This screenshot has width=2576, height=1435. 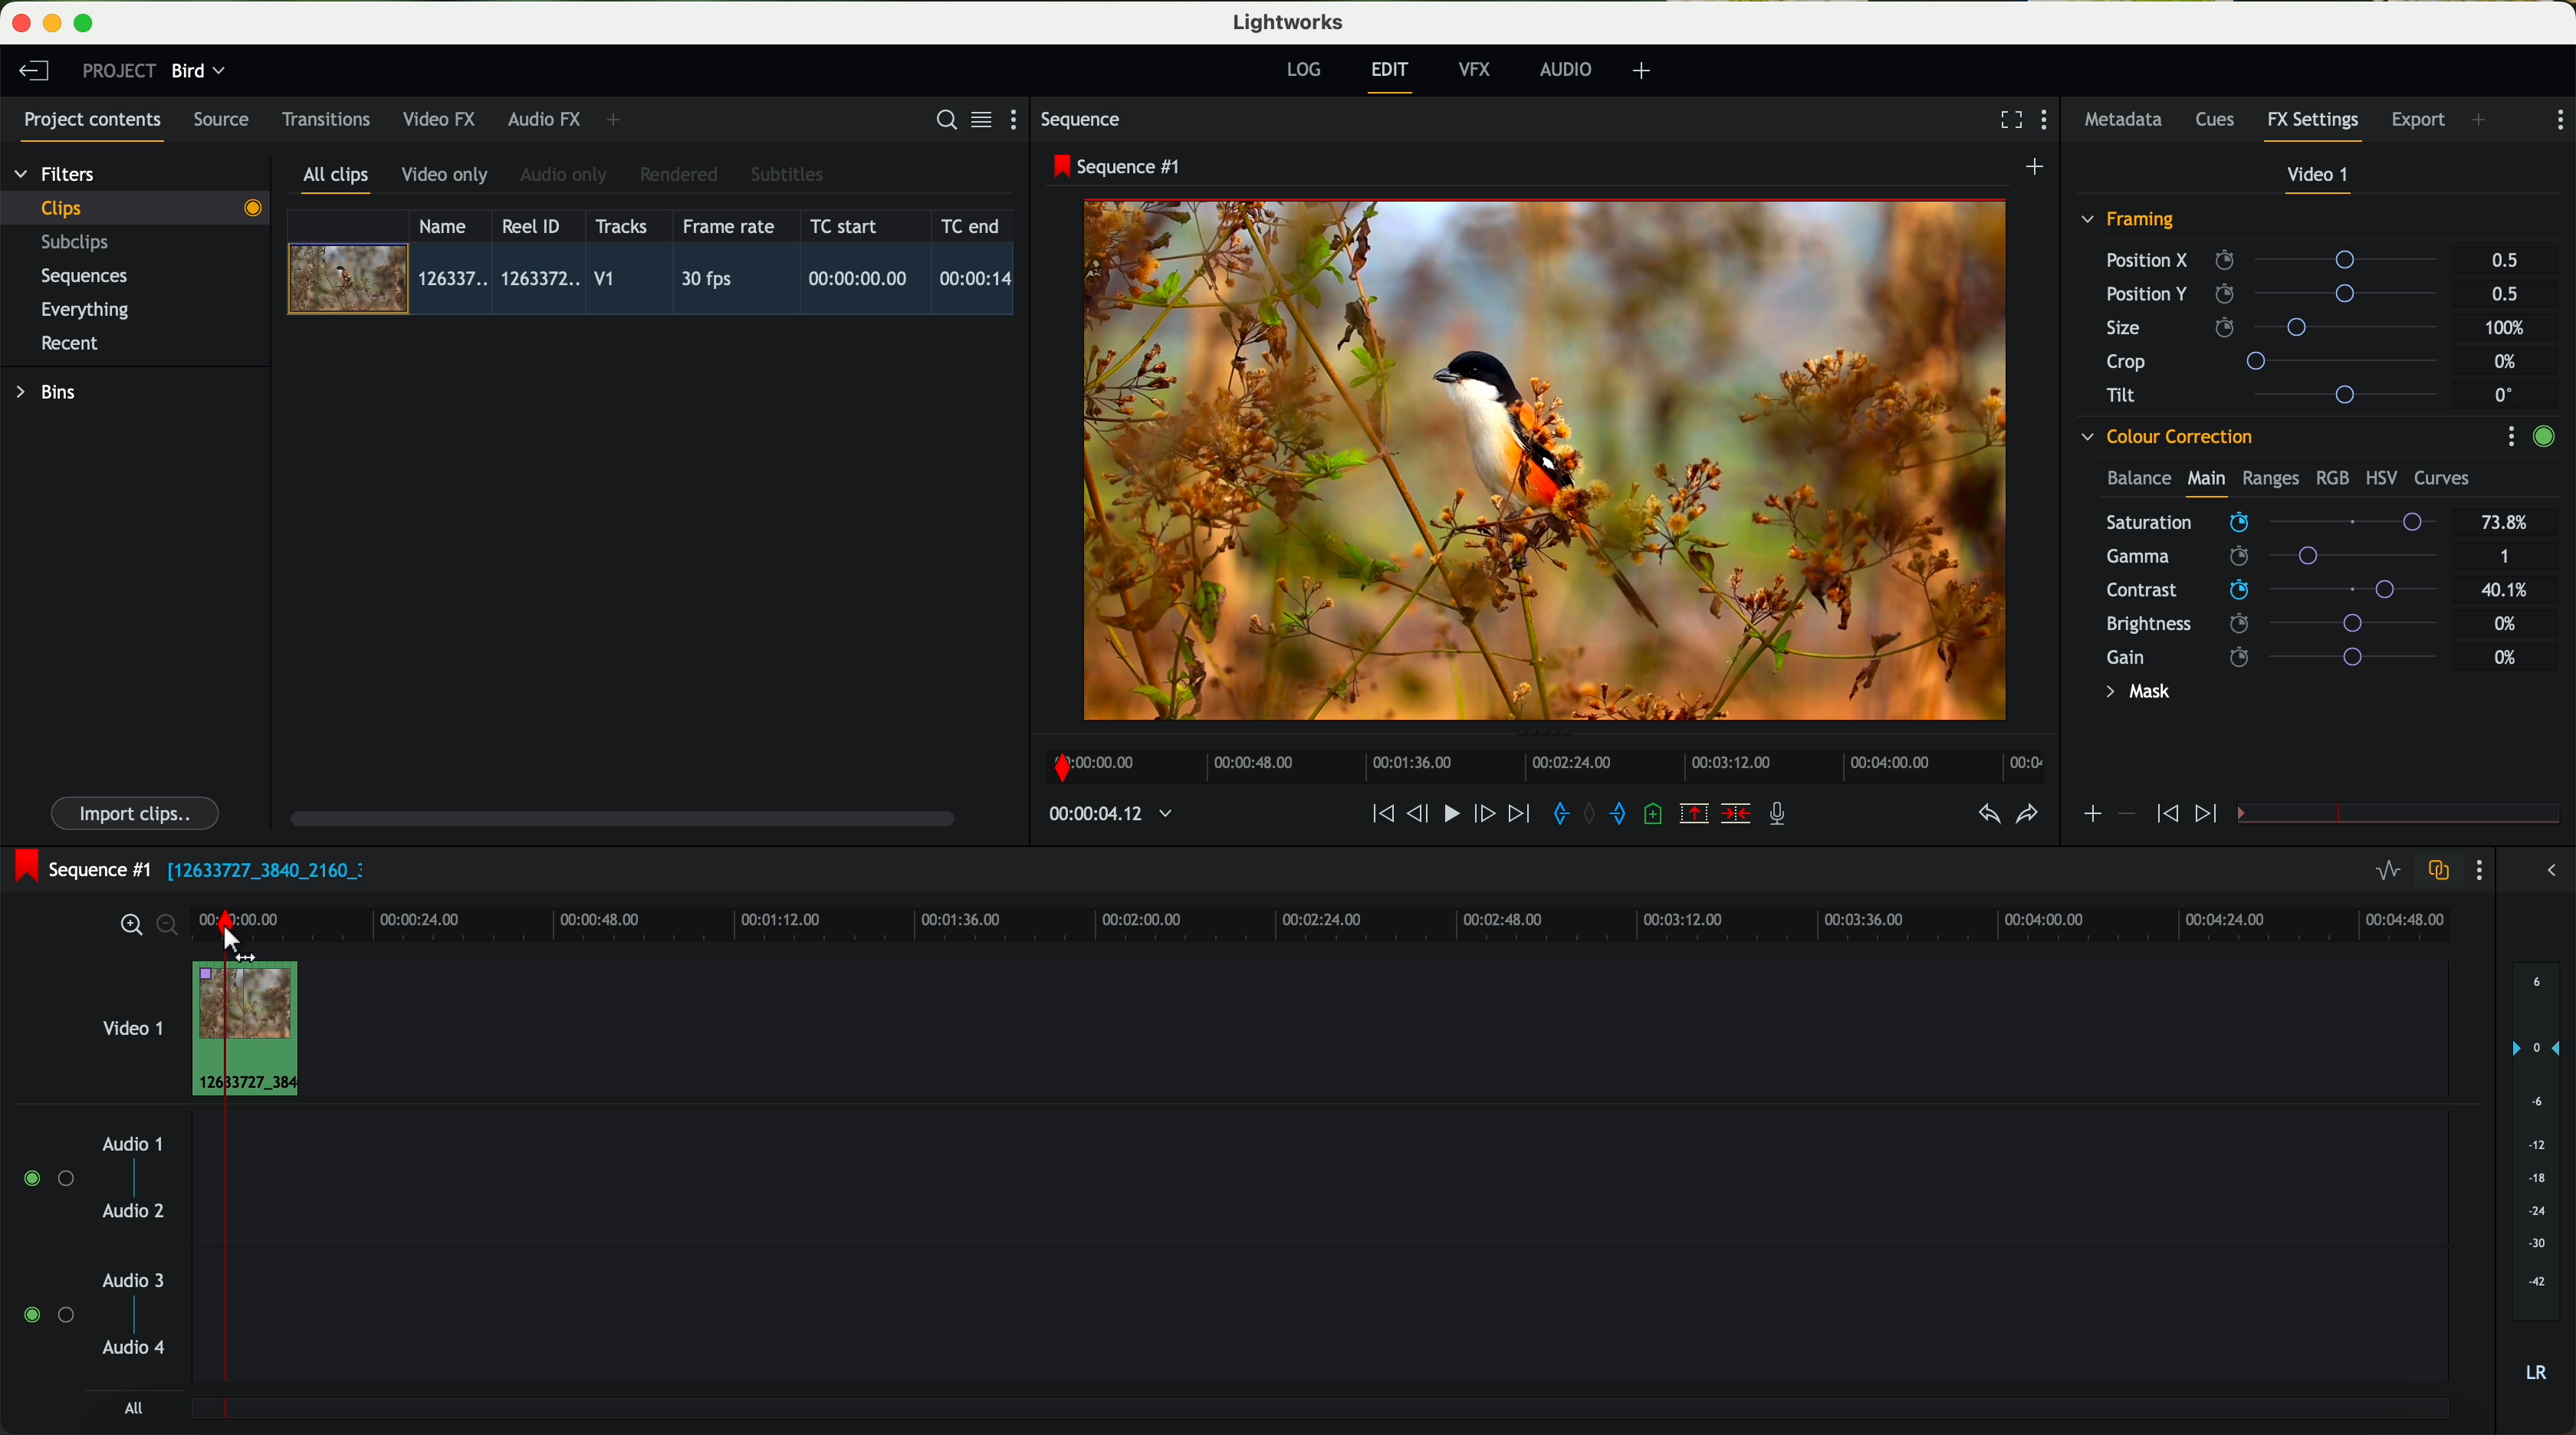 What do you see at coordinates (1591, 814) in the screenshot?
I see `clear marks` at bounding box center [1591, 814].